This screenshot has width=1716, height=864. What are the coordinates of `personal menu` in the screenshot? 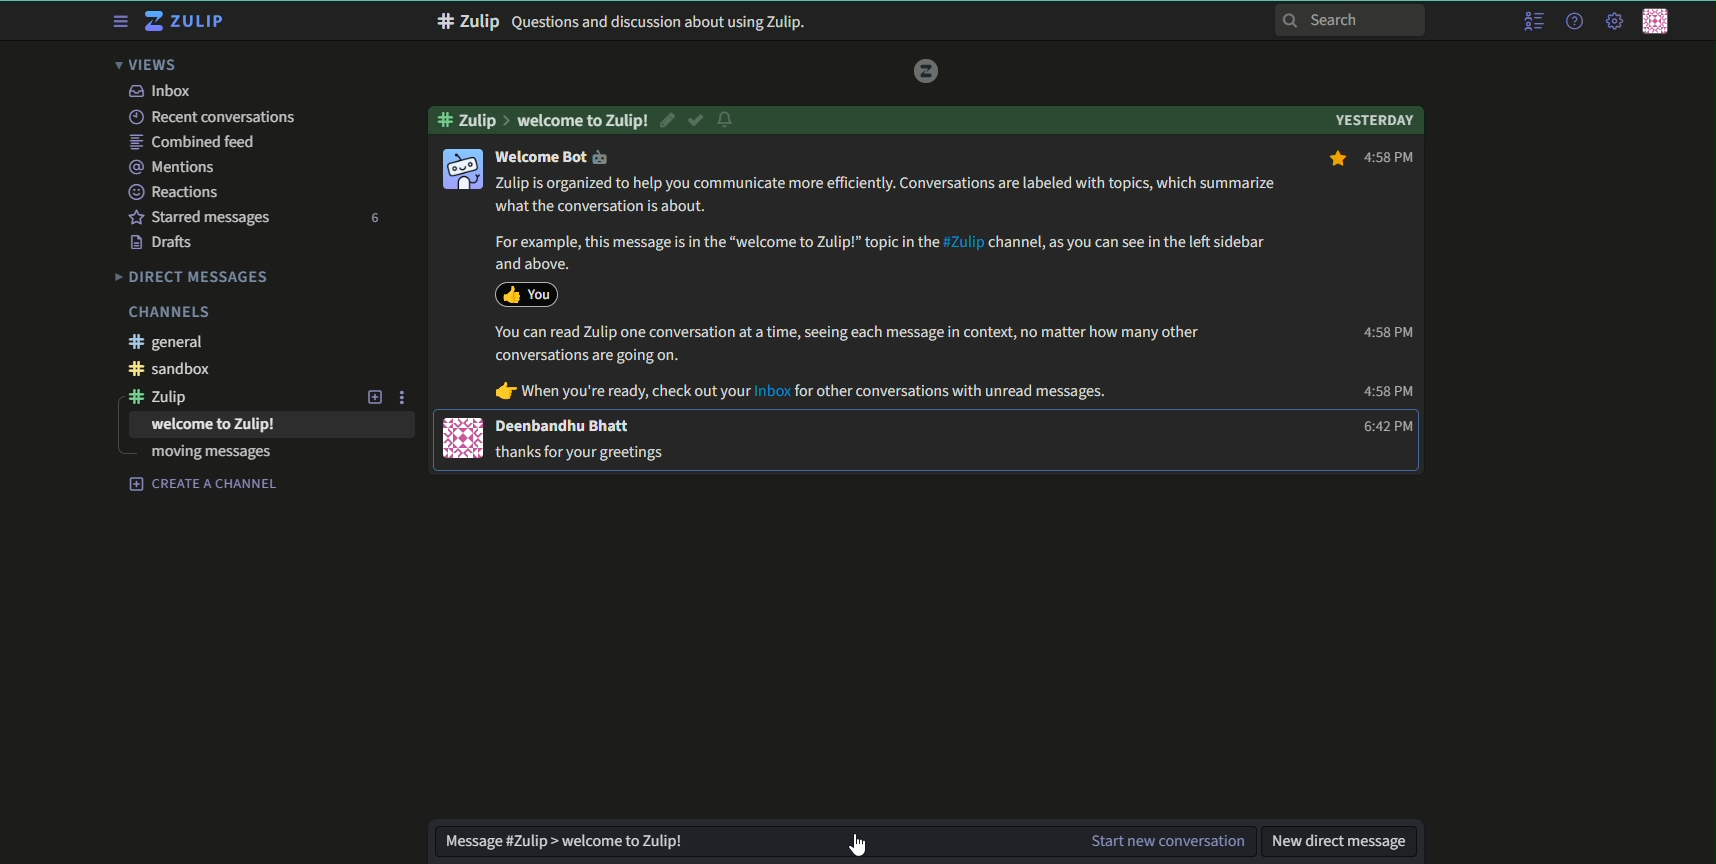 It's located at (1659, 23).